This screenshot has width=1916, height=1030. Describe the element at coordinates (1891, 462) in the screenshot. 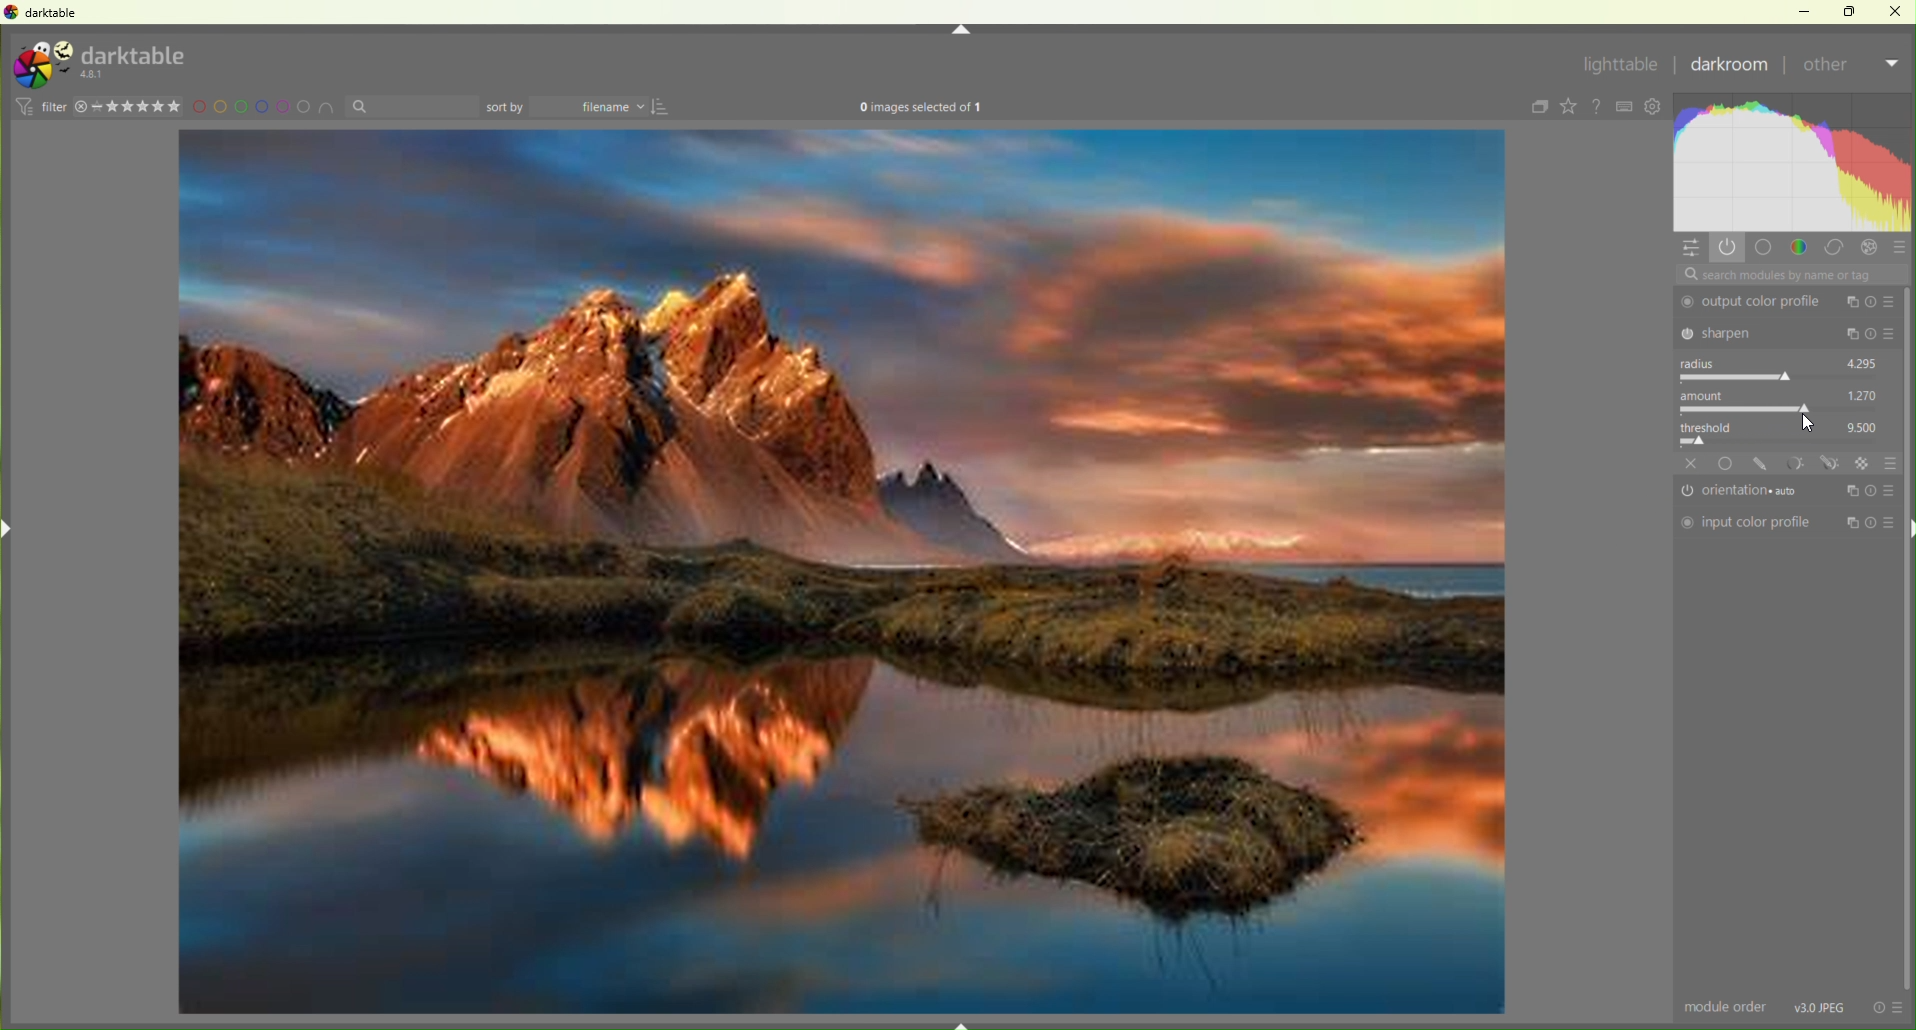

I see `Presets ` at that location.